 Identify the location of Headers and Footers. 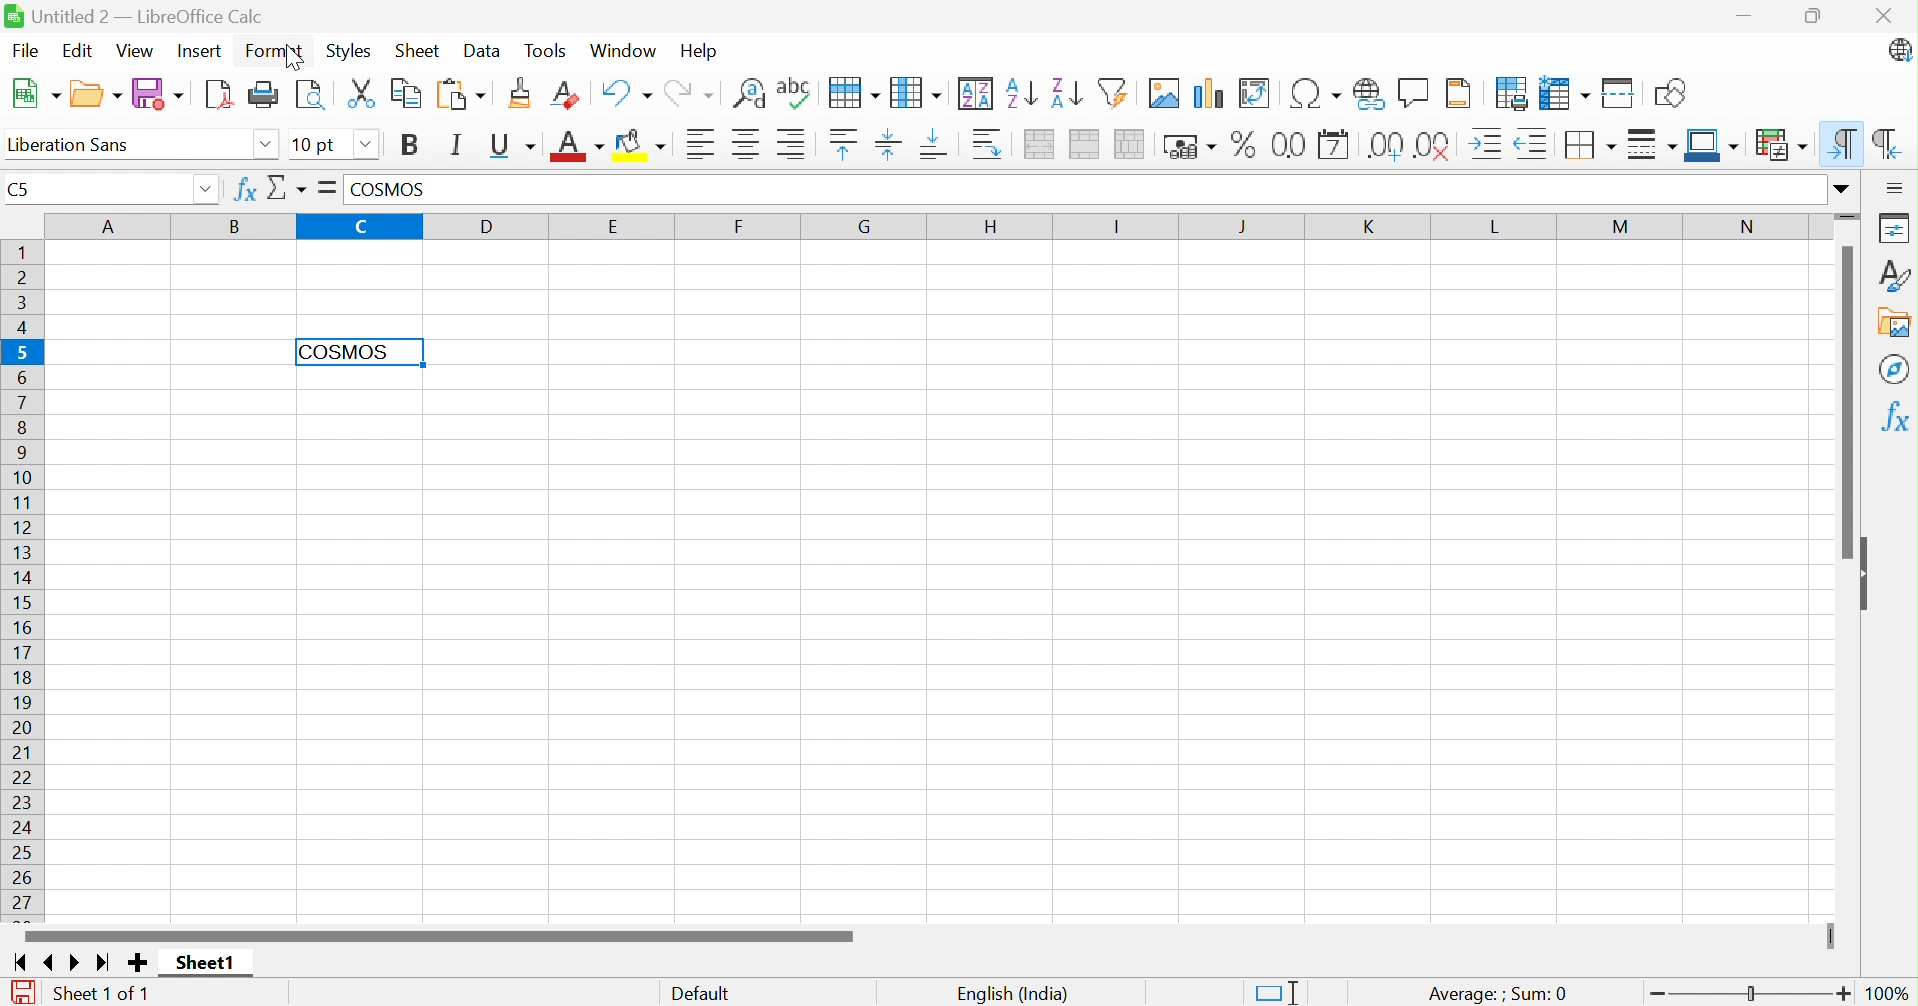
(1461, 93).